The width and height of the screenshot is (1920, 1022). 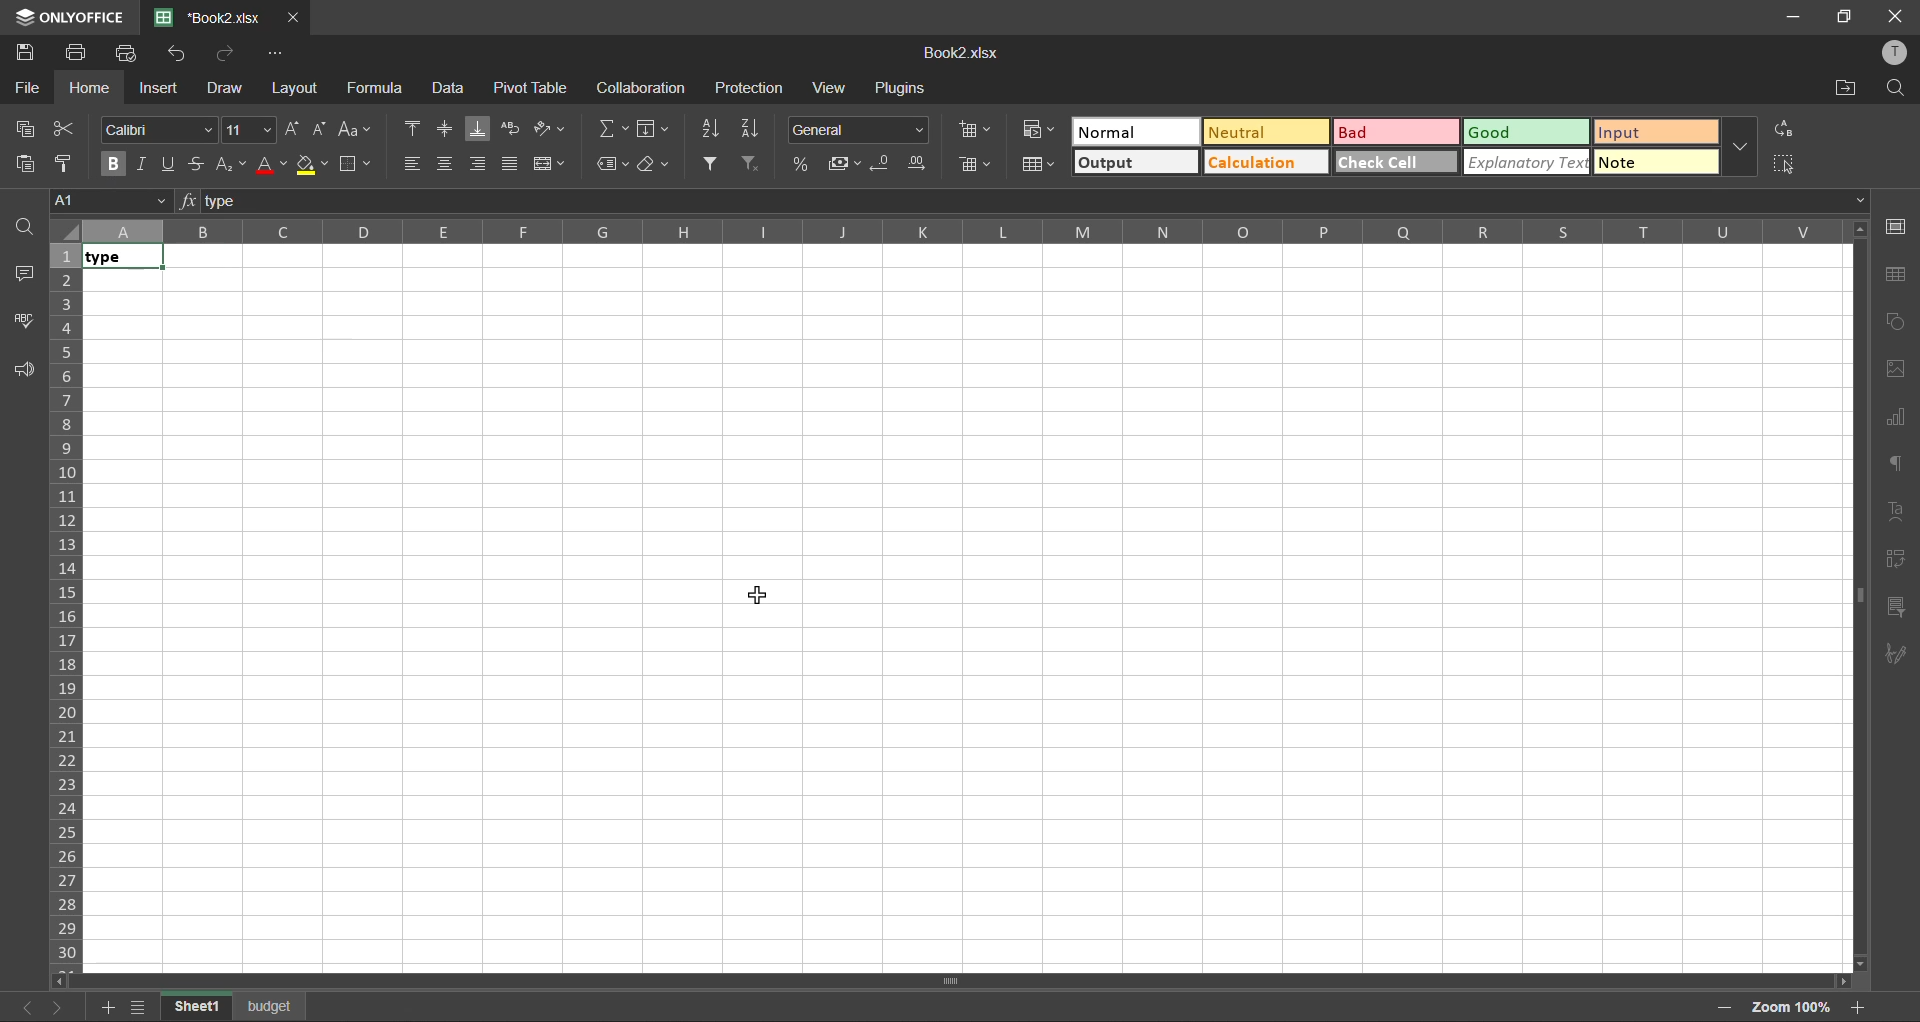 What do you see at coordinates (23, 368) in the screenshot?
I see `feedback` at bounding box center [23, 368].